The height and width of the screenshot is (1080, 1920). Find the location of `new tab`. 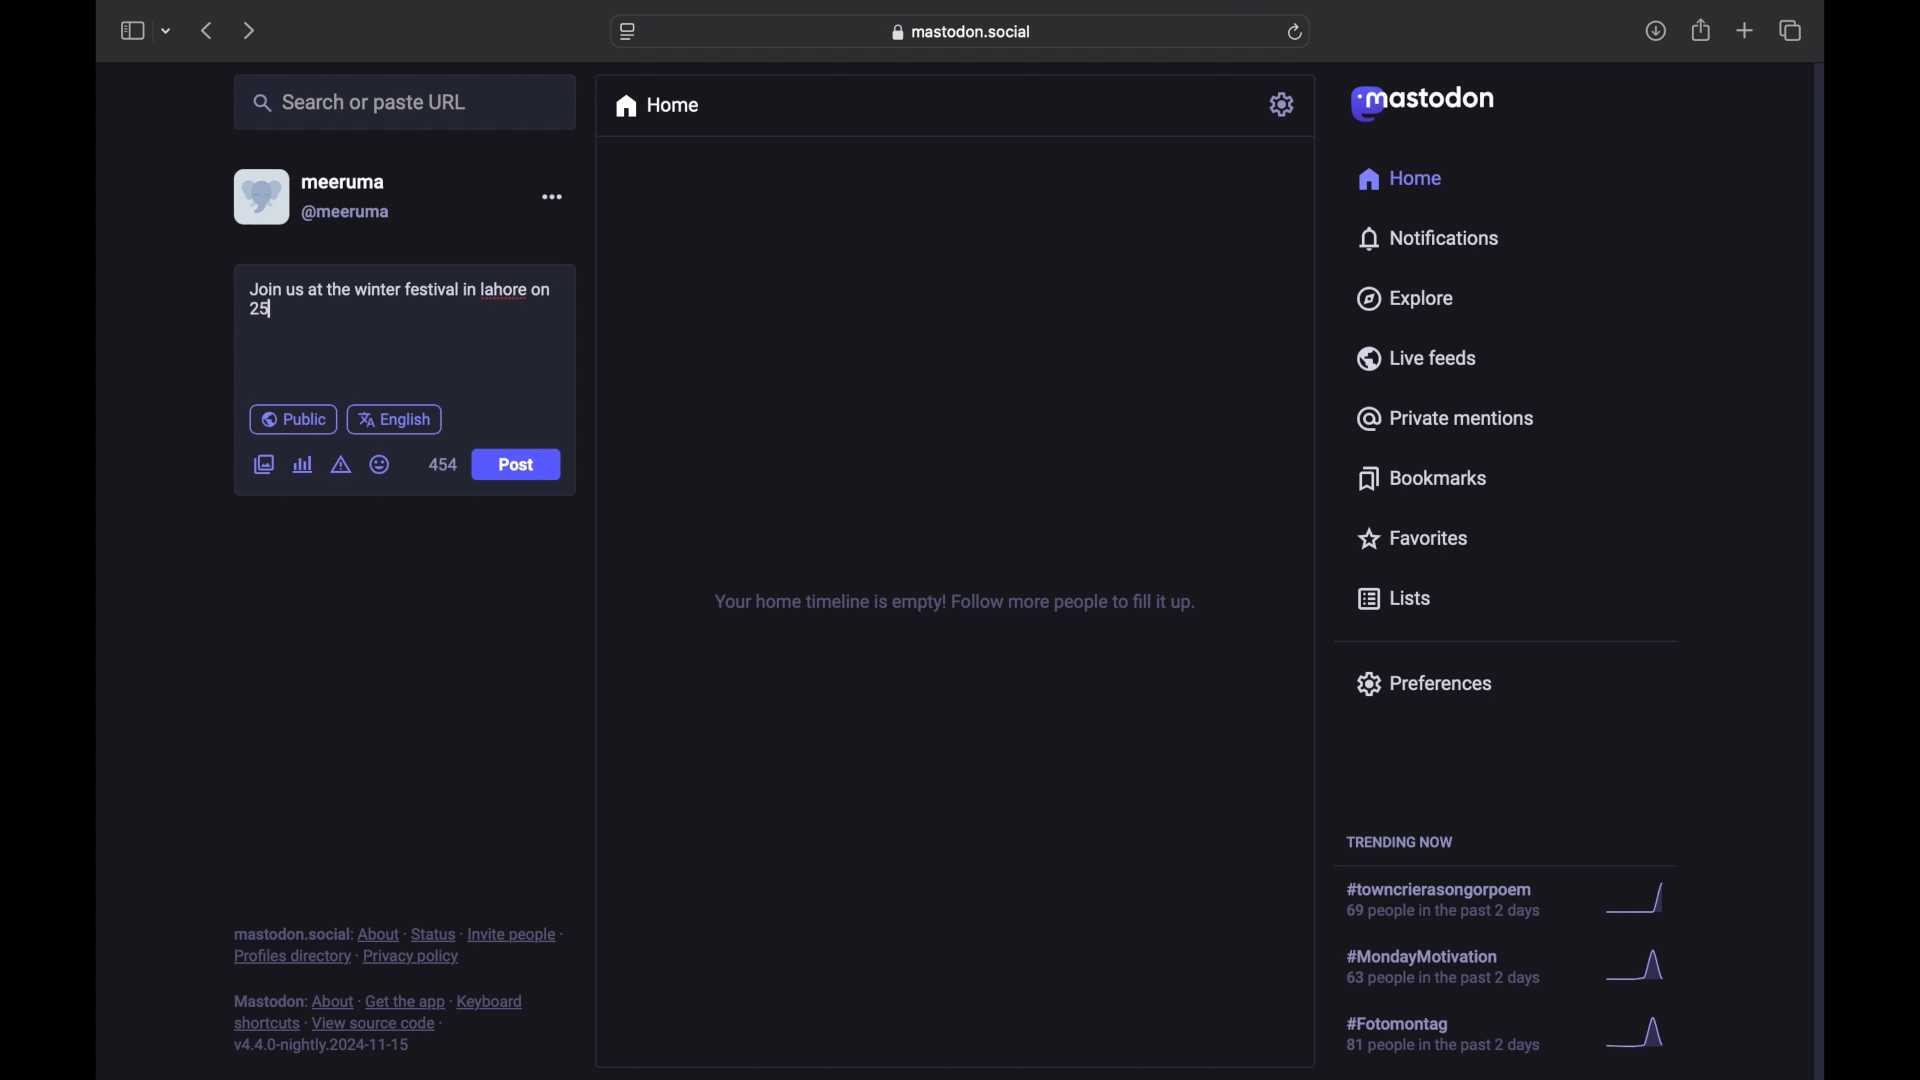

new tab is located at coordinates (1745, 30).